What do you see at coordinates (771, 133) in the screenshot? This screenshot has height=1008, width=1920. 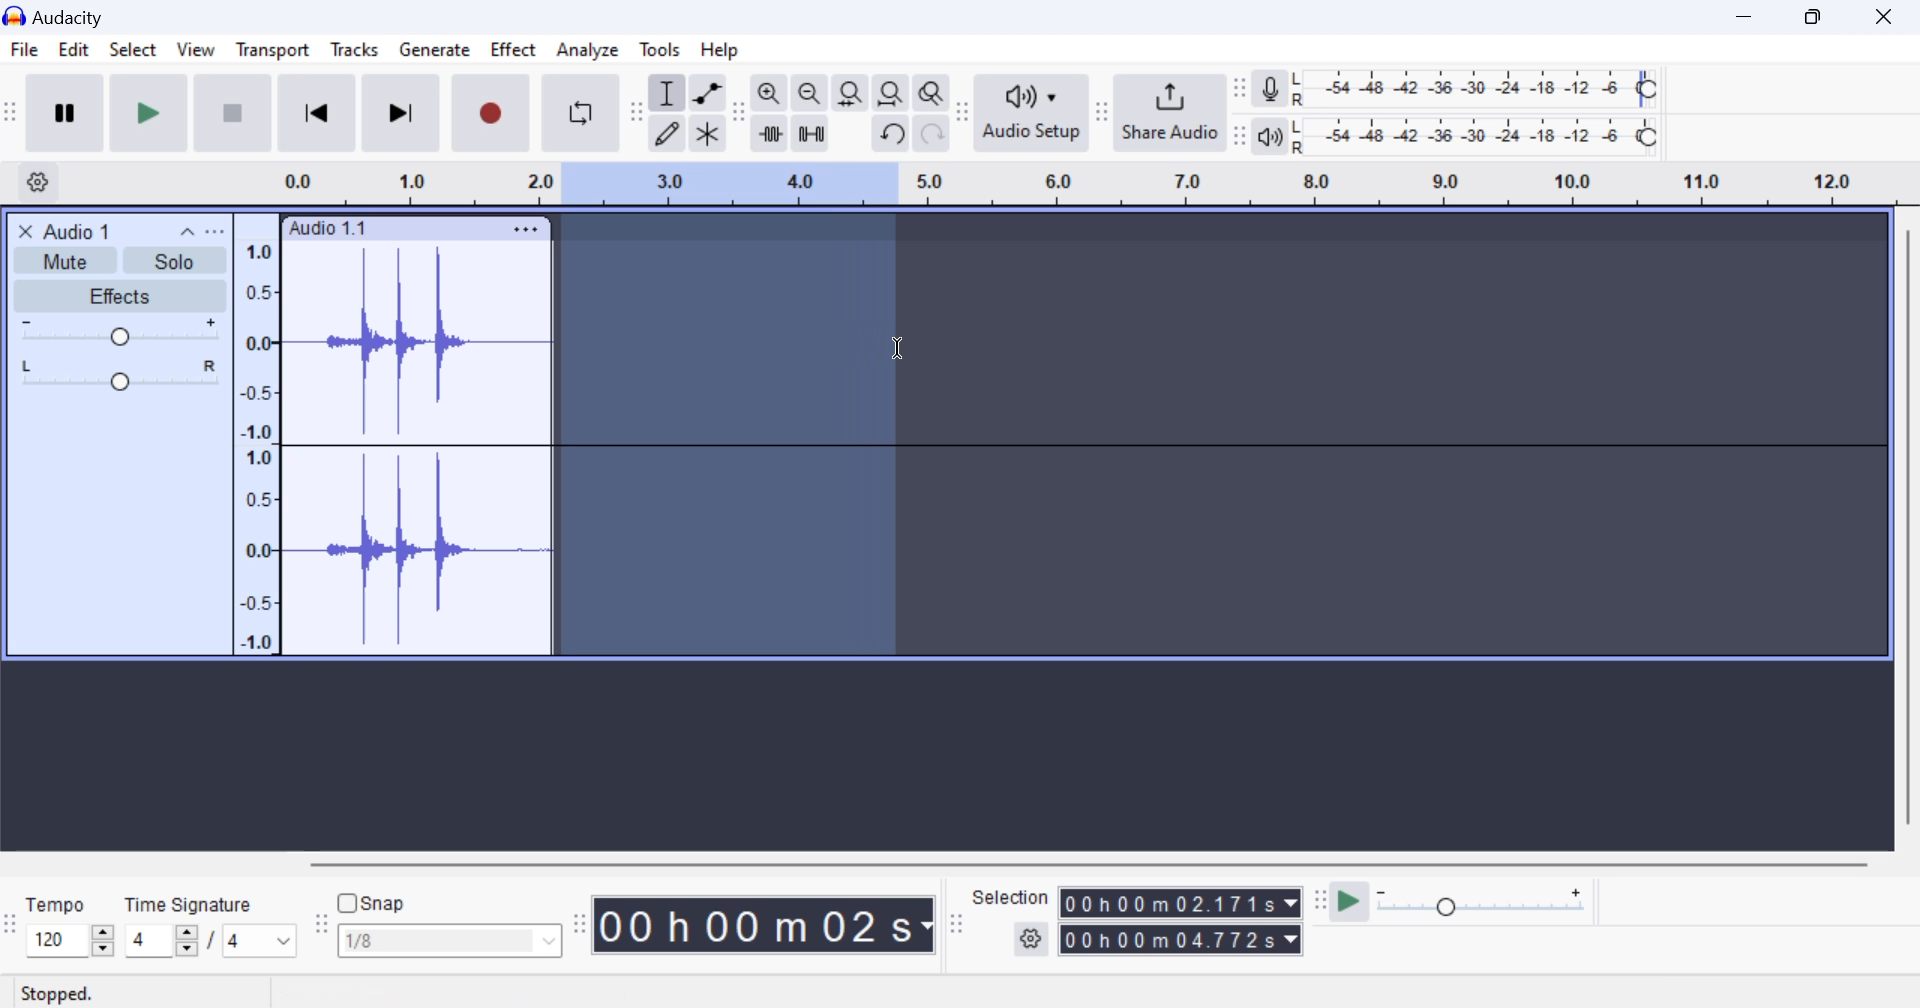 I see `trim audio outside select` at bounding box center [771, 133].